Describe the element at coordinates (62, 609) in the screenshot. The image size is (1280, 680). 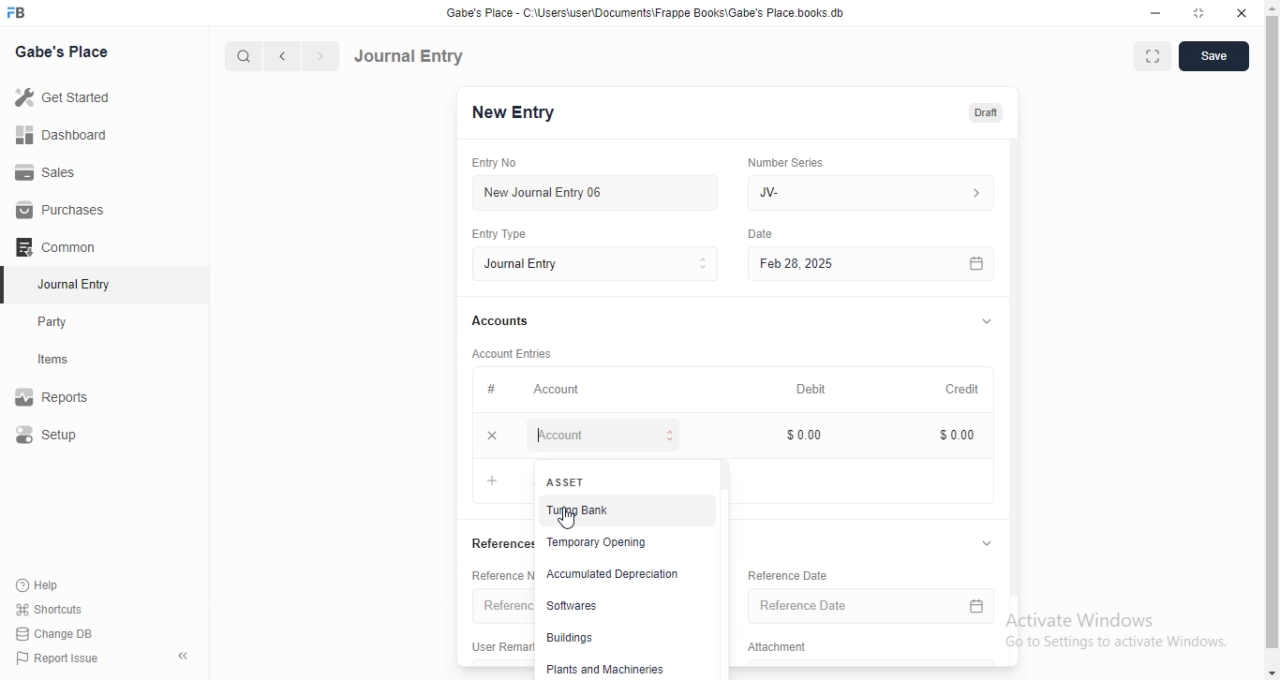
I see `‘Shortcuts` at that location.